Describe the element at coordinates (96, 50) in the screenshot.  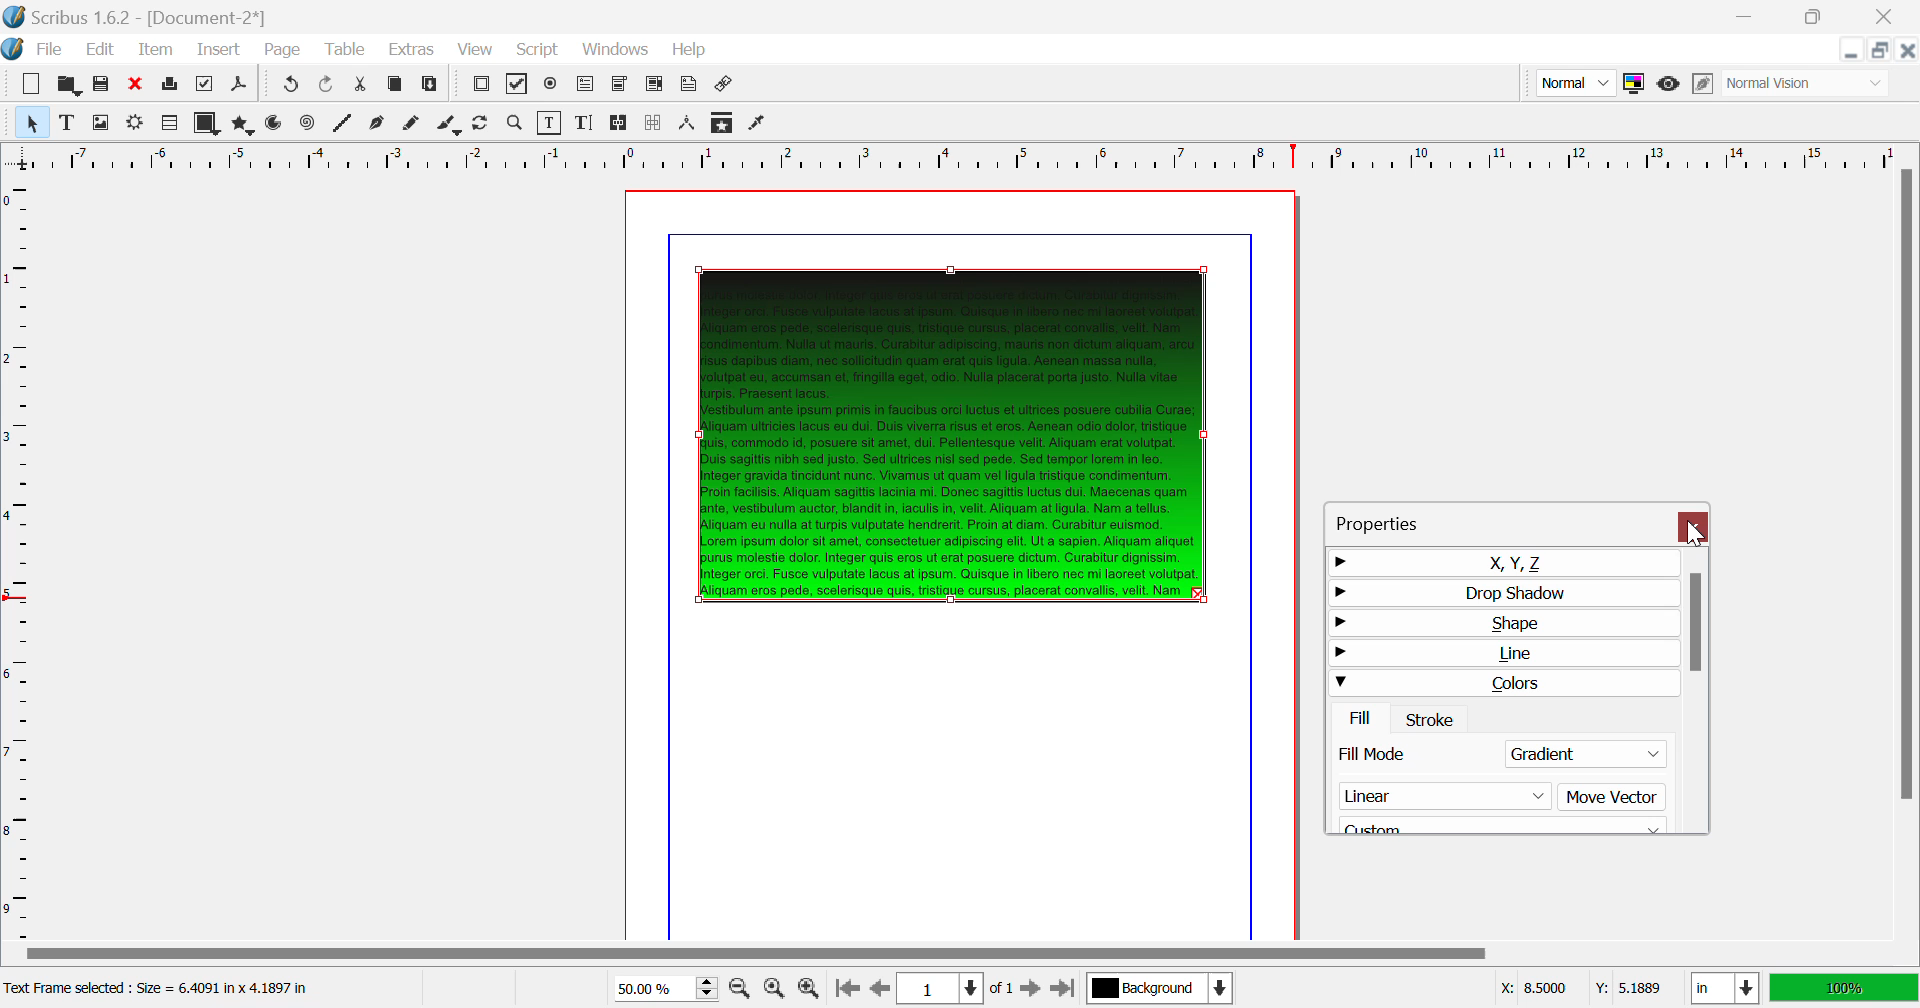
I see `Edit` at that location.